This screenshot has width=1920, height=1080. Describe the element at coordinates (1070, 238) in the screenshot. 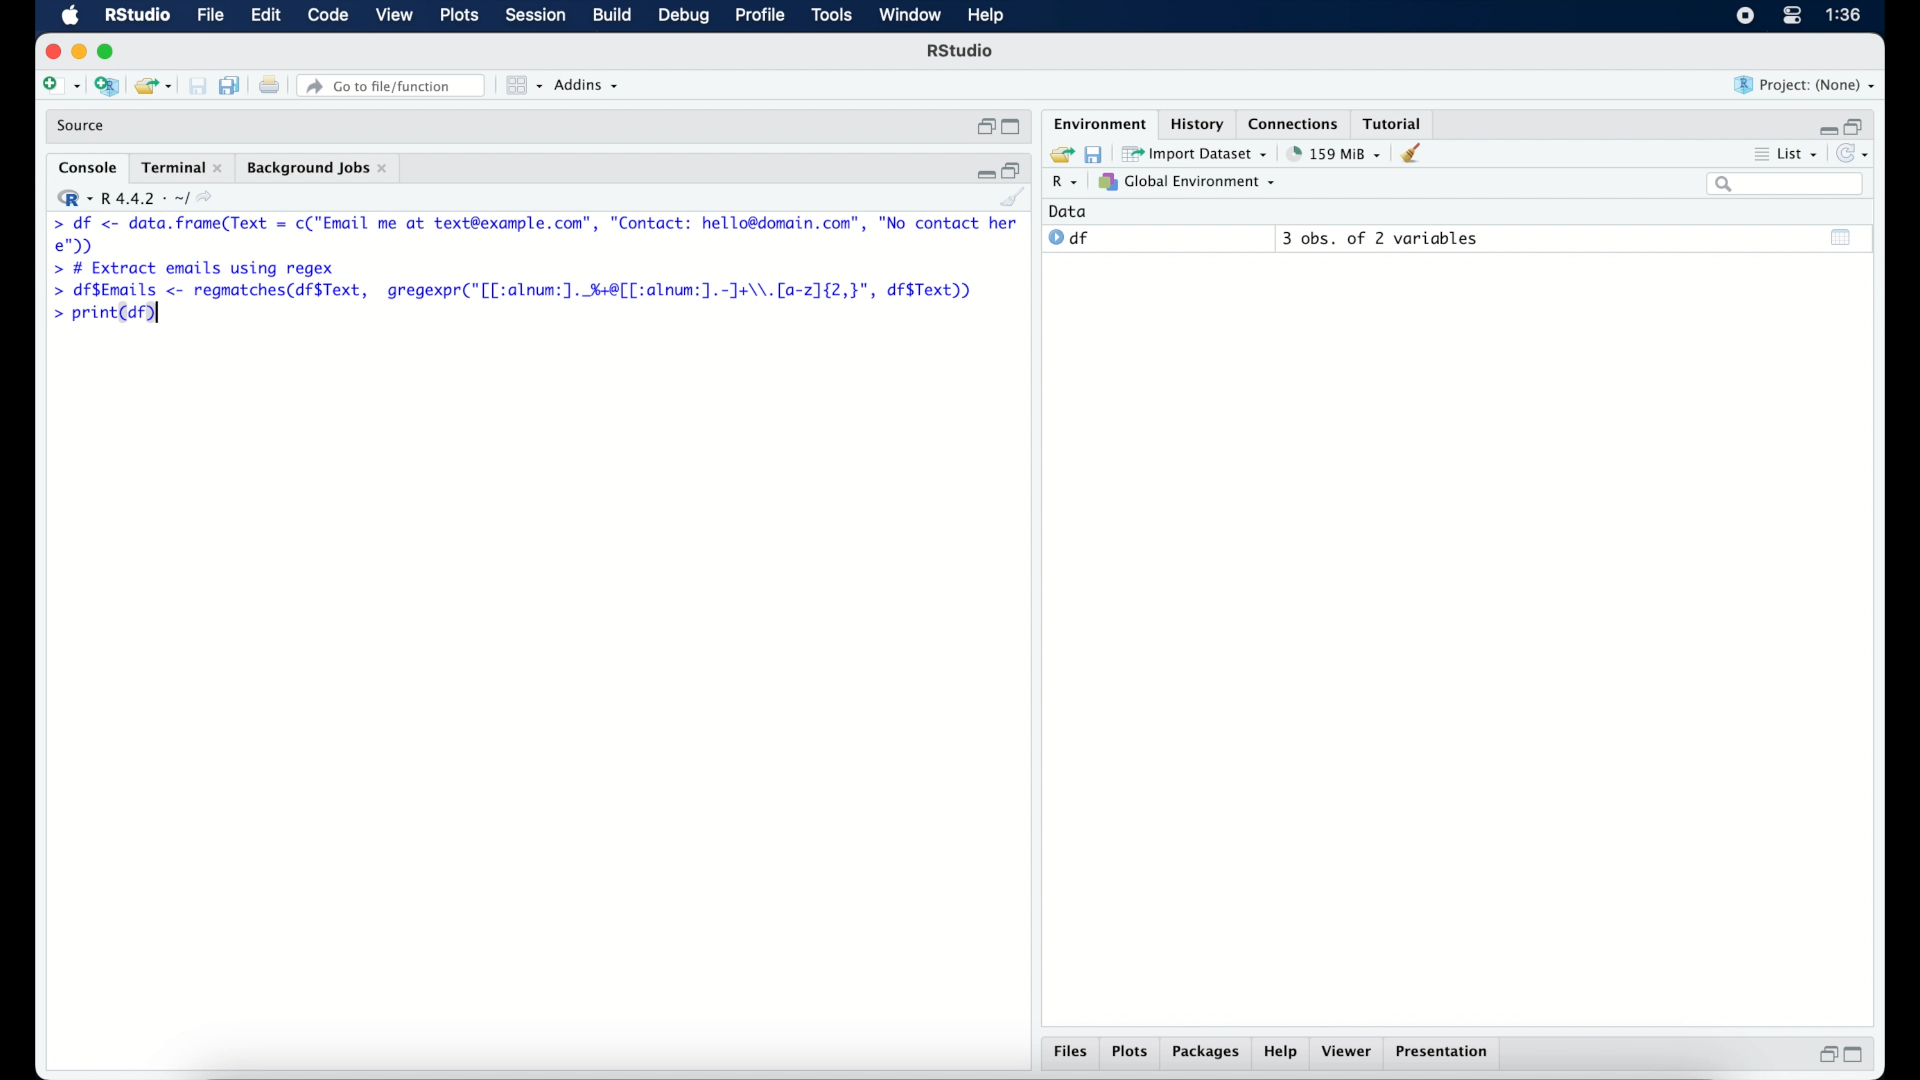

I see `df` at that location.